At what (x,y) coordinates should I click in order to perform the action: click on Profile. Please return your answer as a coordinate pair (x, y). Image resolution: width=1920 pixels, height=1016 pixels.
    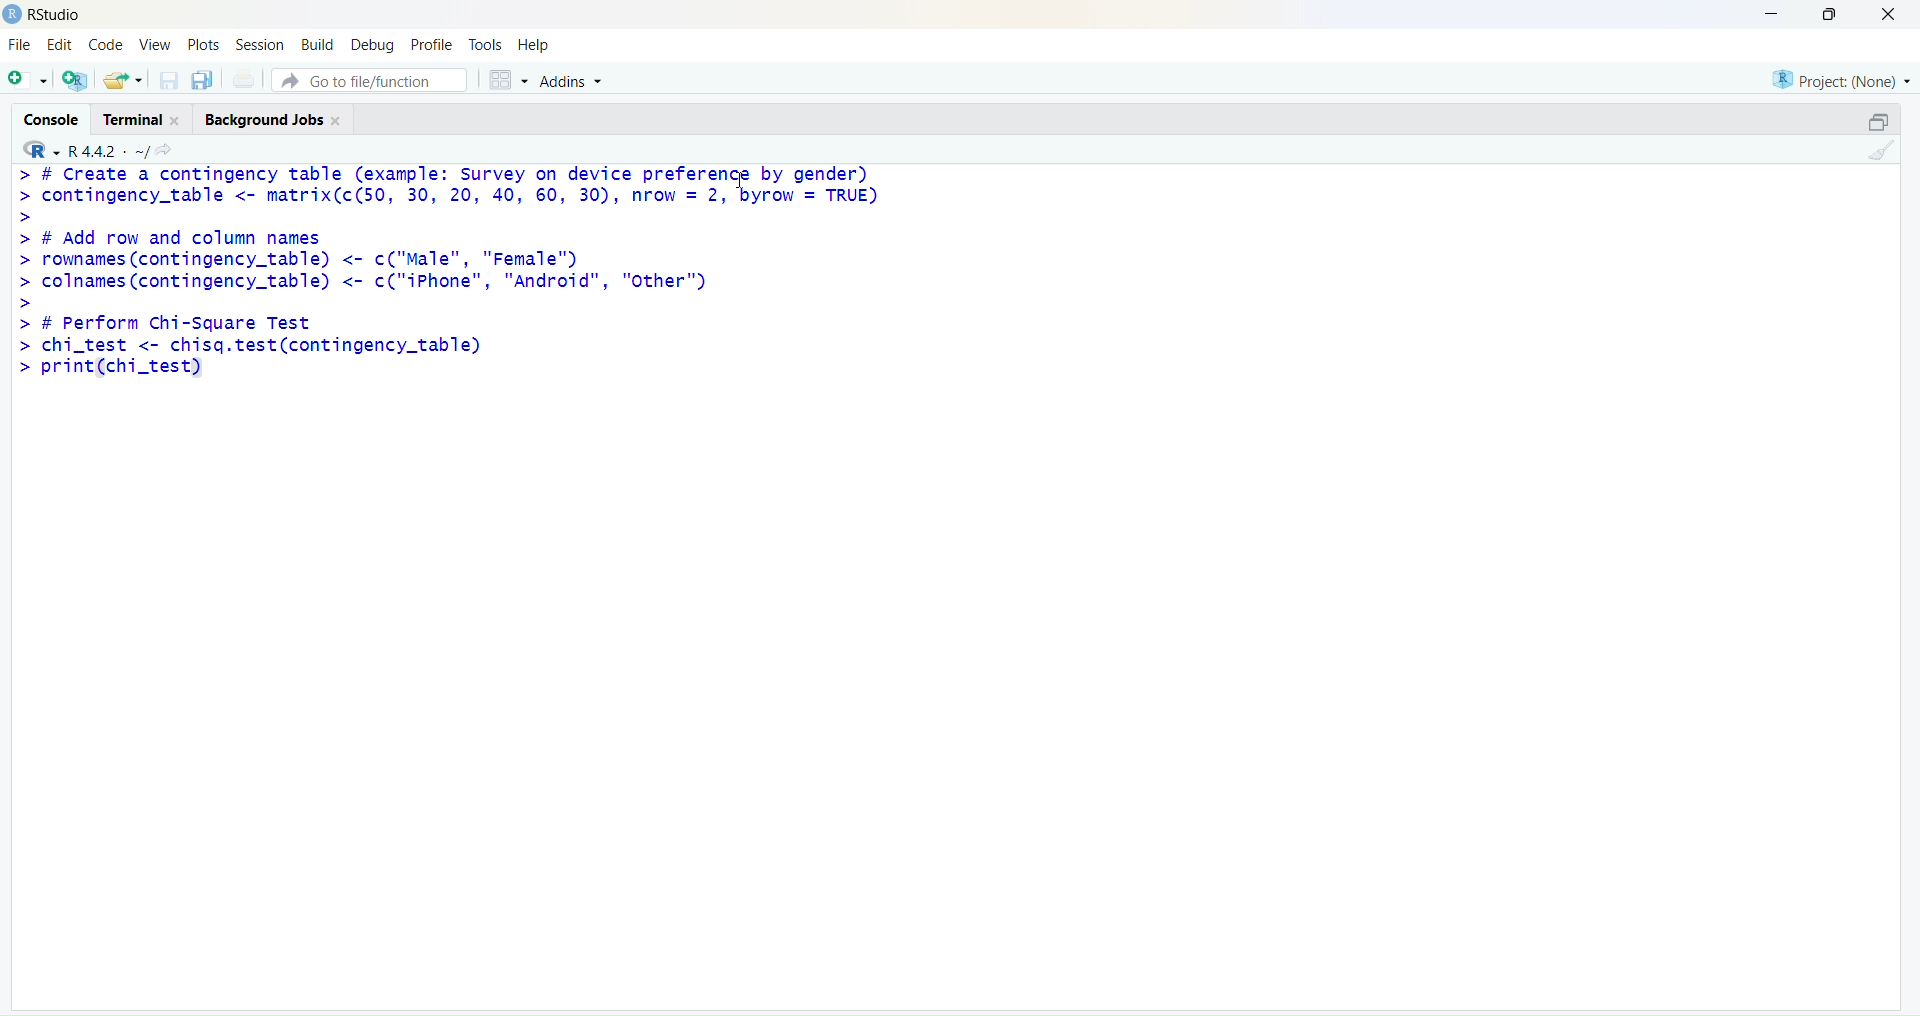
    Looking at the image, I should click on (435, 46).